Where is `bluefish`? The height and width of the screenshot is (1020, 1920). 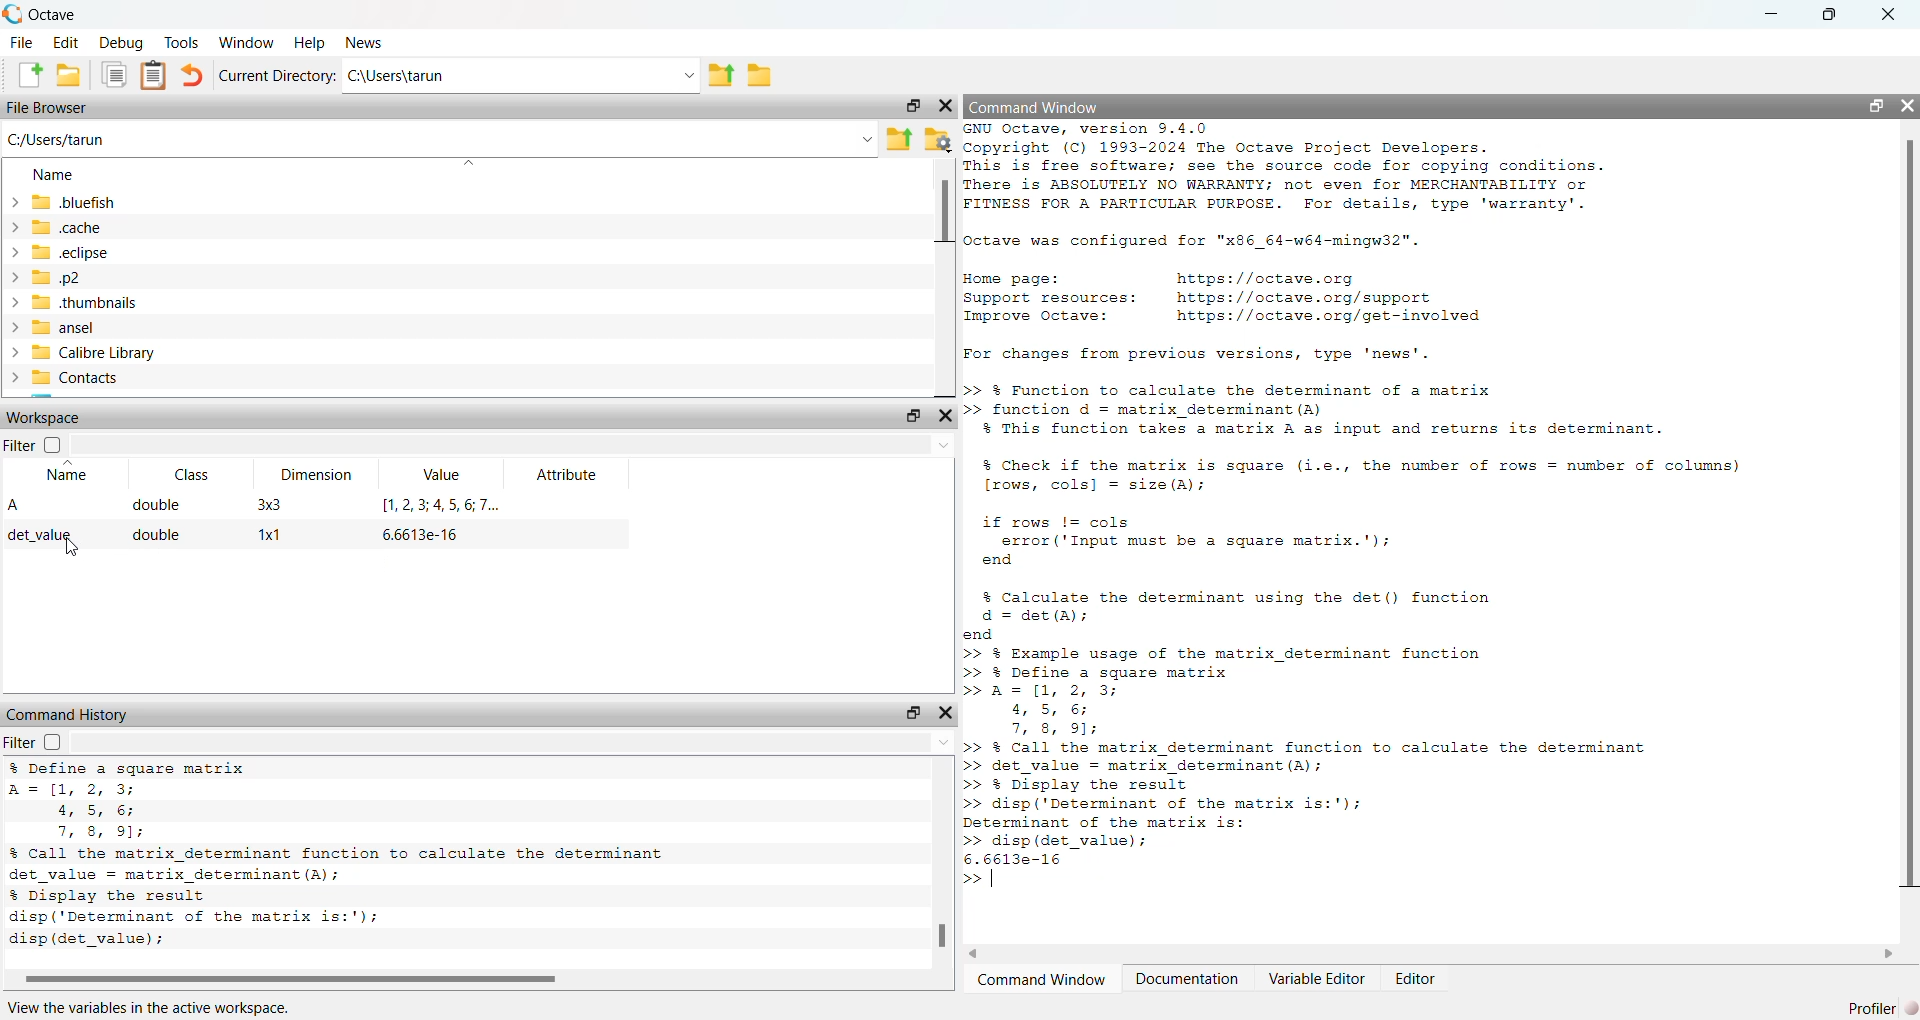
bluefish is located at coordinates (65, 203).